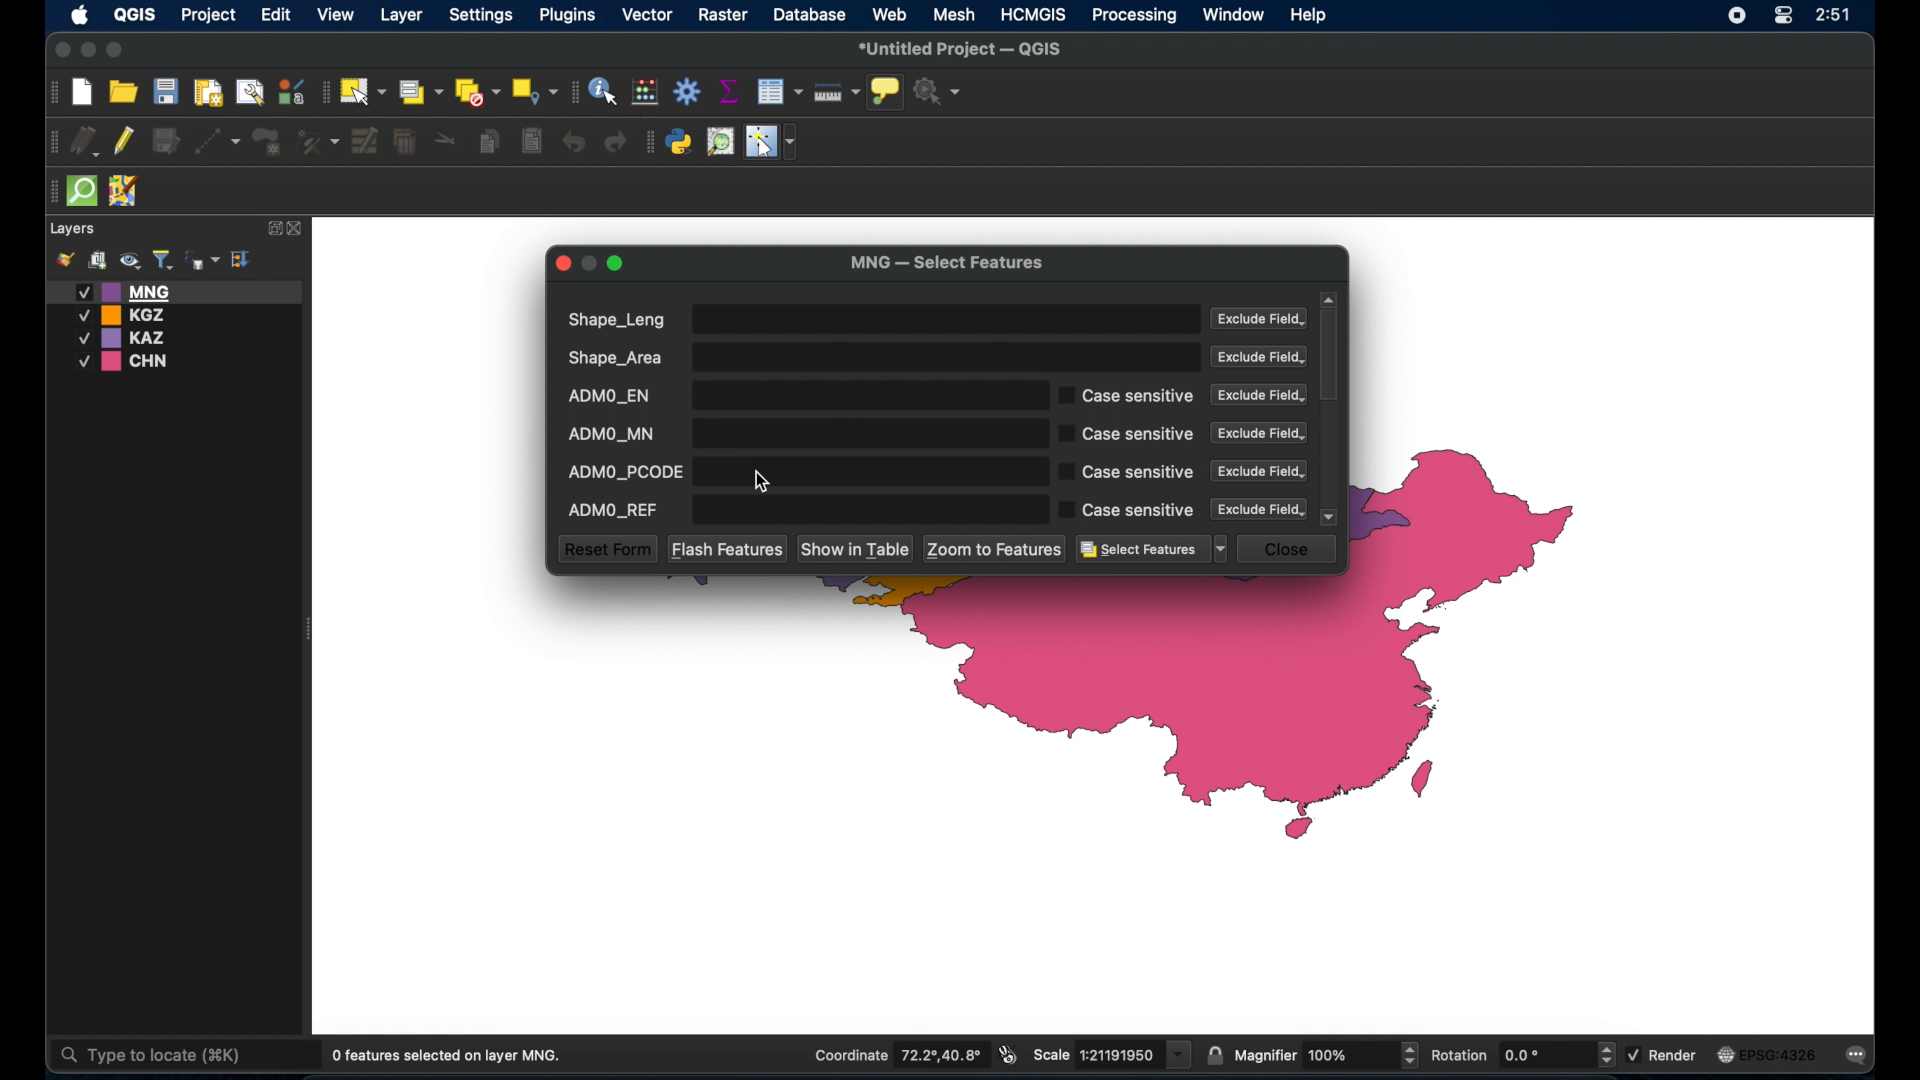 This screenshot has height=1080, width=1920. Describe the element at coordinates (728, 91) in the screenshot. I see `show statistical summary` at that location.